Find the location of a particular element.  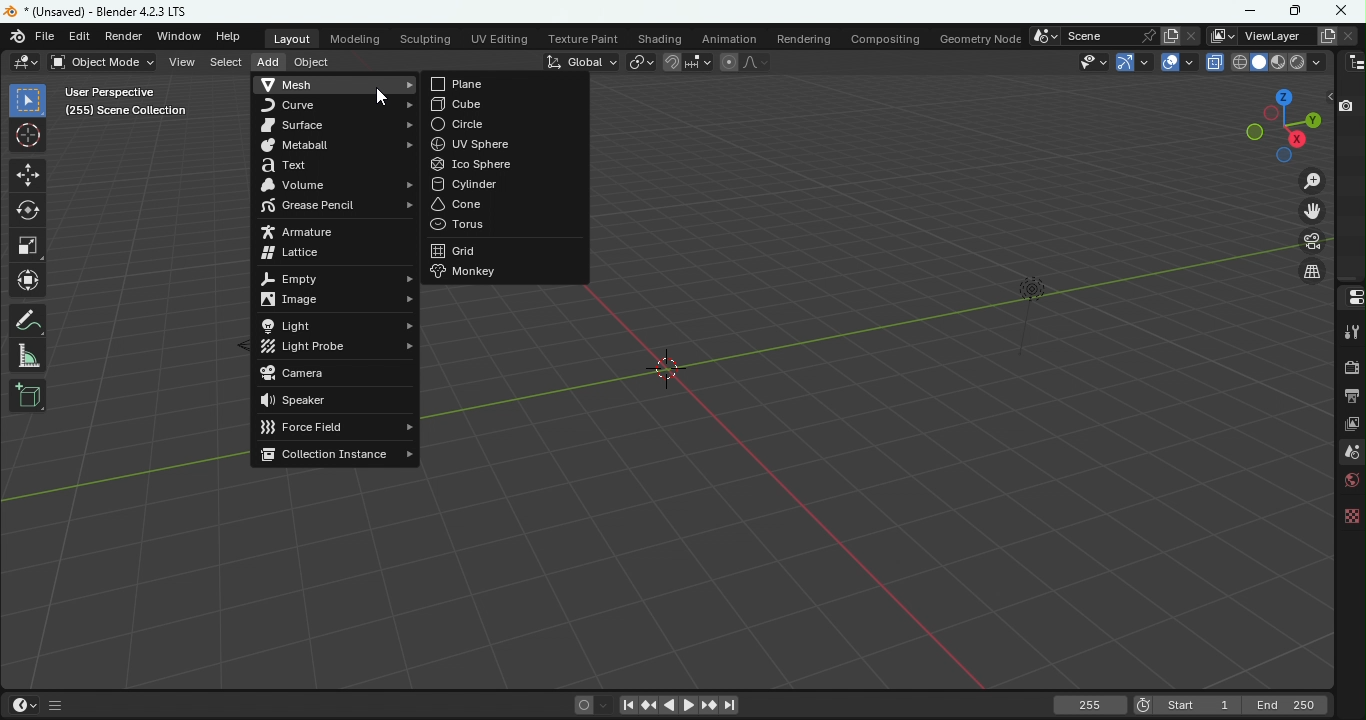

Editor type is located at coordinates (1349, 298).